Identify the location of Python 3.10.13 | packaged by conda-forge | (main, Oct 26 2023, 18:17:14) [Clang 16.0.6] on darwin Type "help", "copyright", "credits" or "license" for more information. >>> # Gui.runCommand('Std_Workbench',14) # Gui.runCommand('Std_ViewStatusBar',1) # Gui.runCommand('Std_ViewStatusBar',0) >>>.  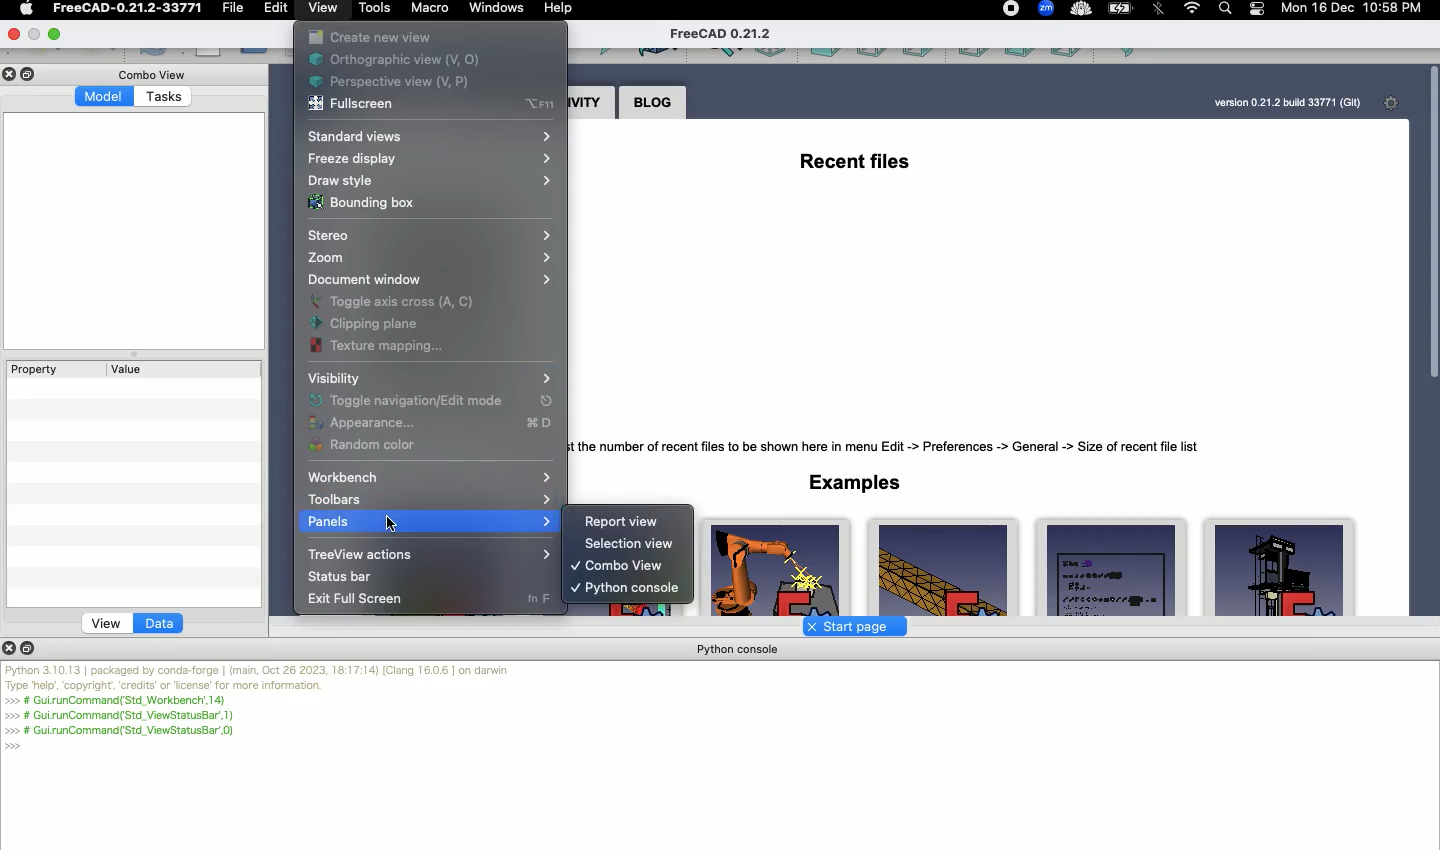
(260, 708).